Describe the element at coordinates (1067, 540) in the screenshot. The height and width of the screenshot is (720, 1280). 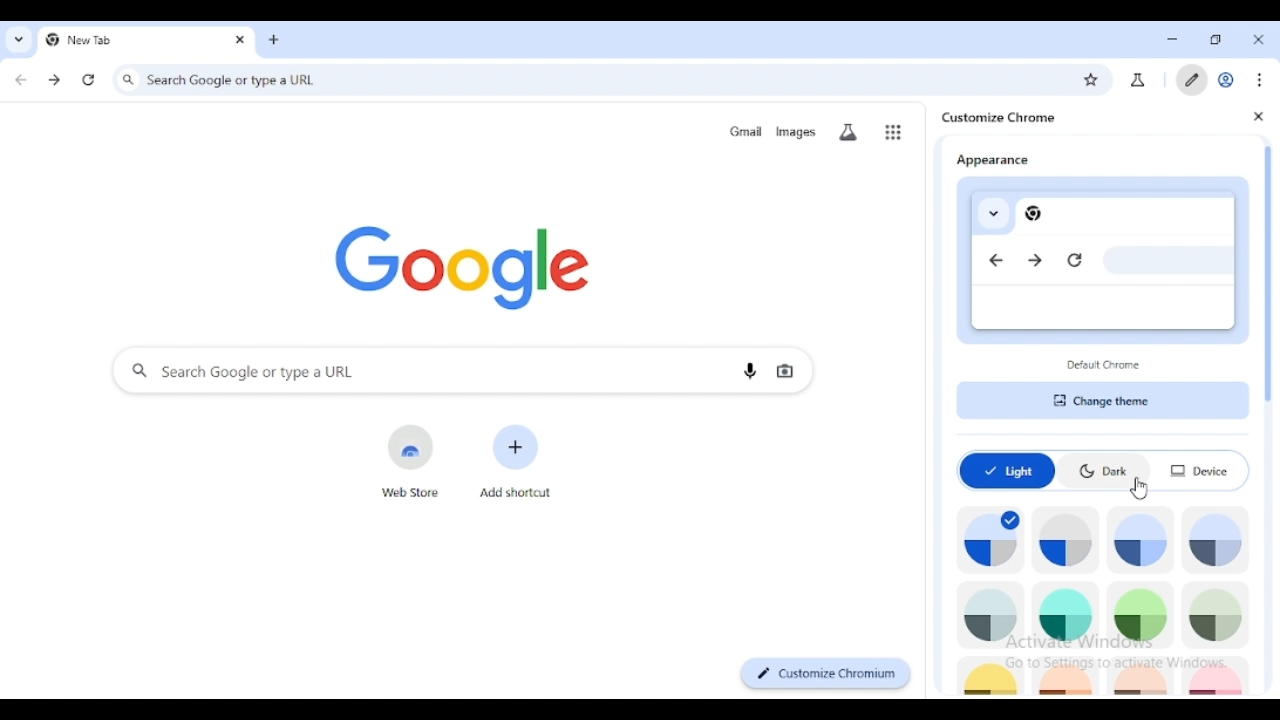
I see `grey default color` at that location.